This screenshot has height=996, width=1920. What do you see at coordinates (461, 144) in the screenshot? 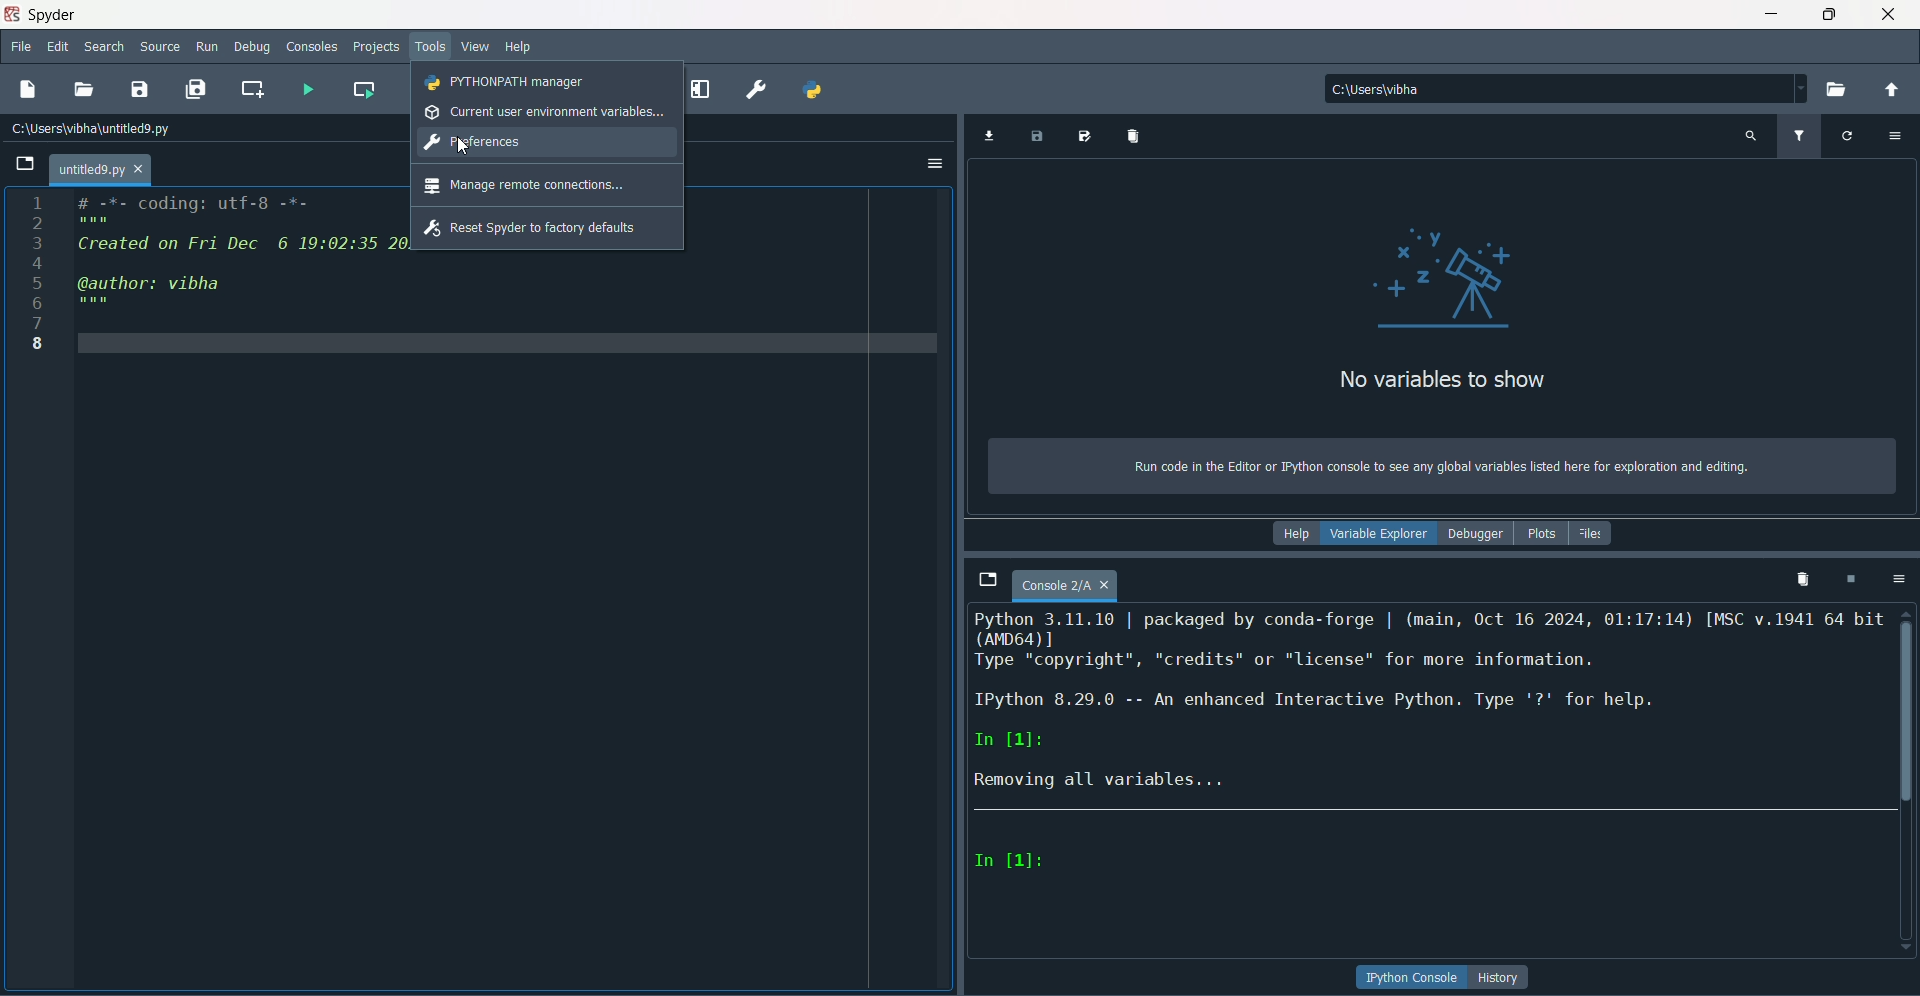
I see `Cursor` at bounding box center [461, 144].